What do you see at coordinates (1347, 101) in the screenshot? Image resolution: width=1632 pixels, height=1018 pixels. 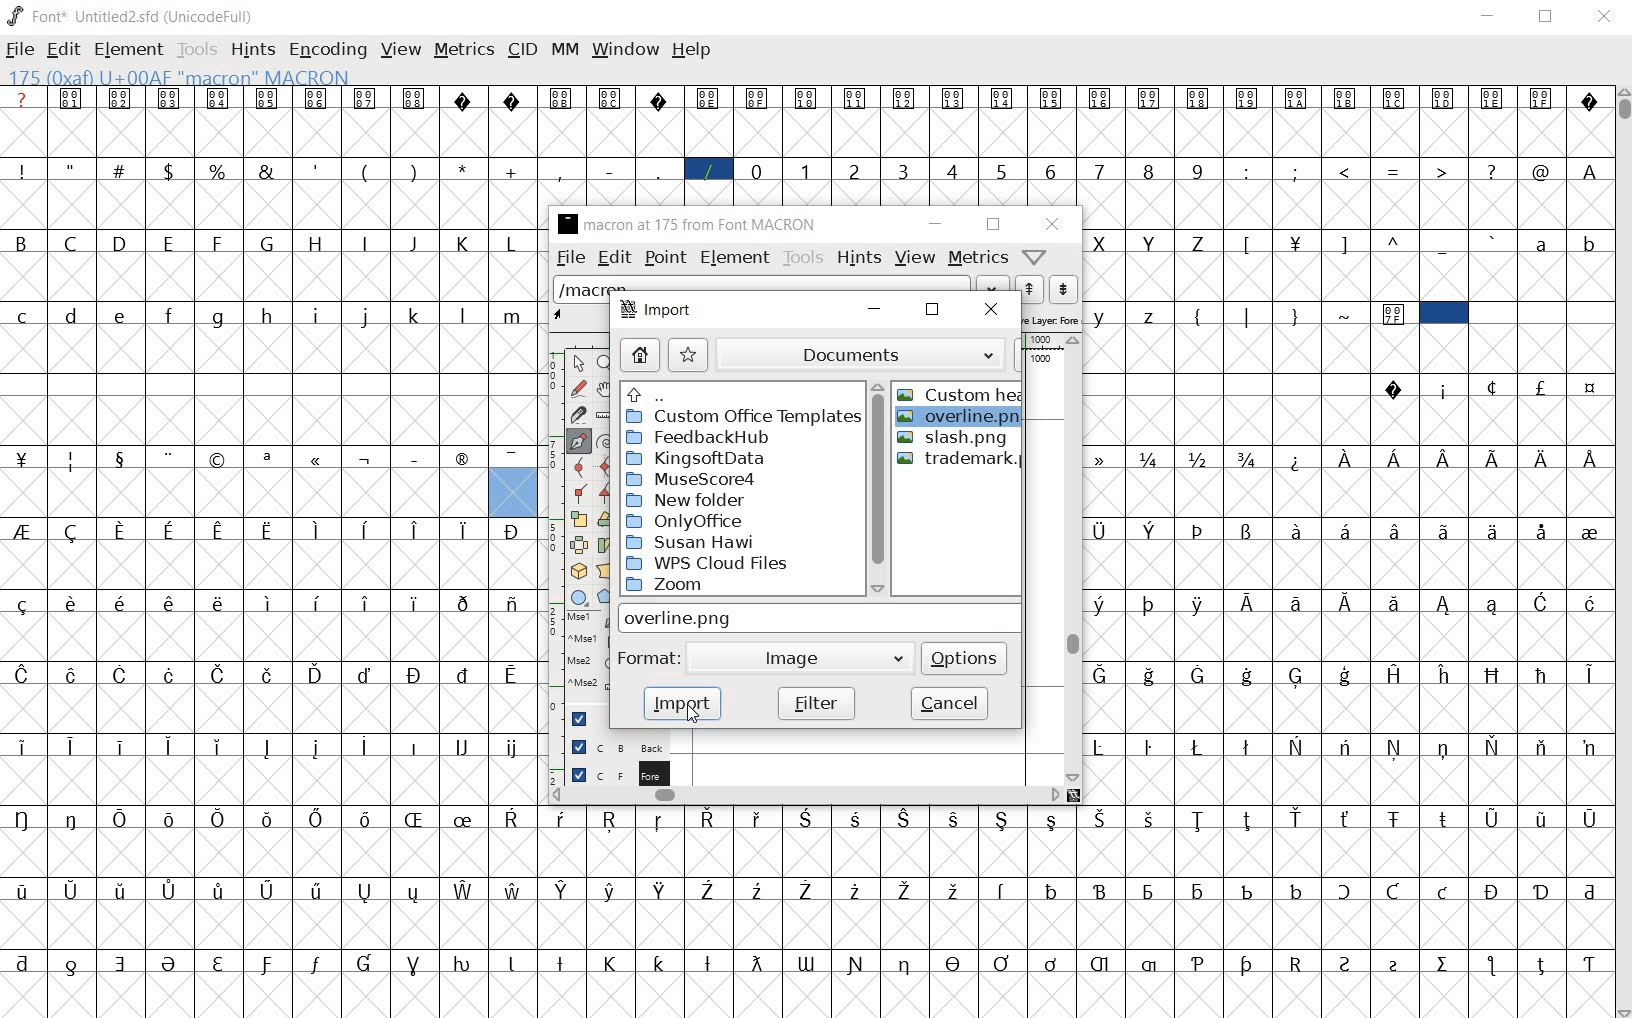 I see `Symbol` at bounding box center [1347, 101].